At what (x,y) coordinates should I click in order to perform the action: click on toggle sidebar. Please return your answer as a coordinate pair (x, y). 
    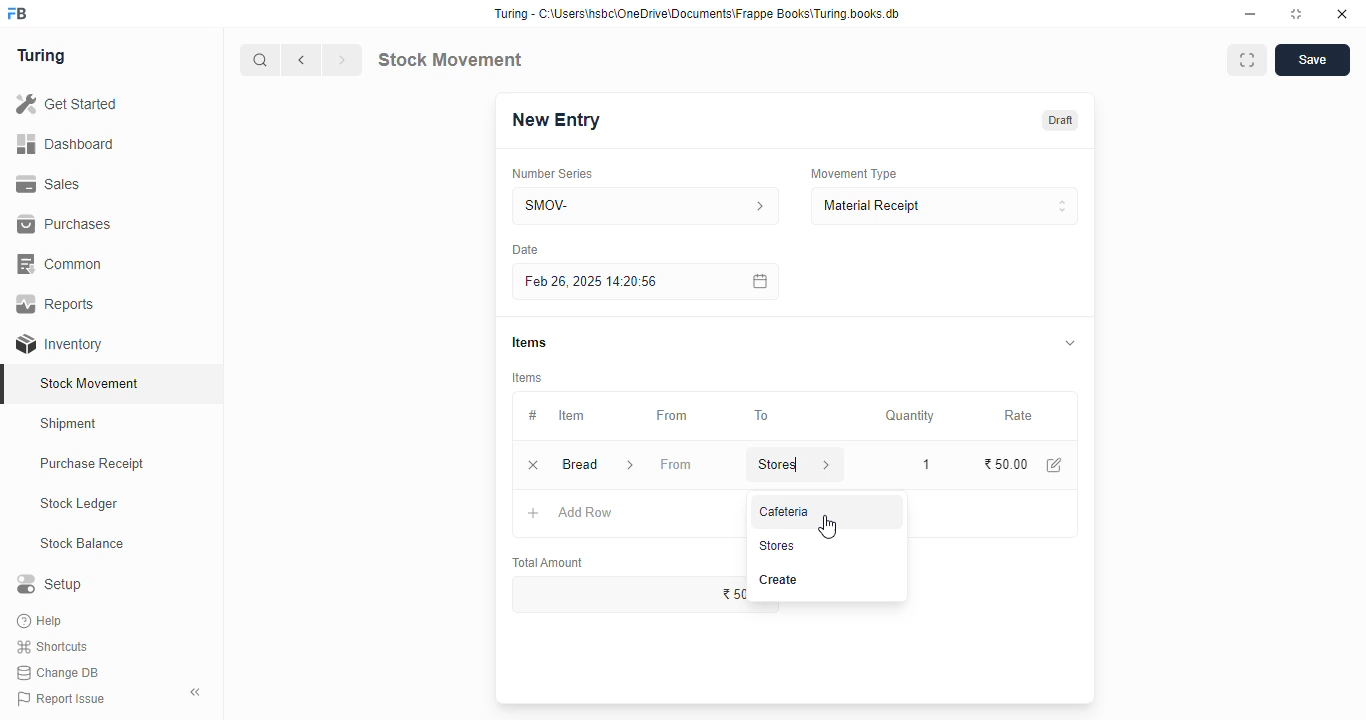
    Looking at the image, I should click on (196, 692).